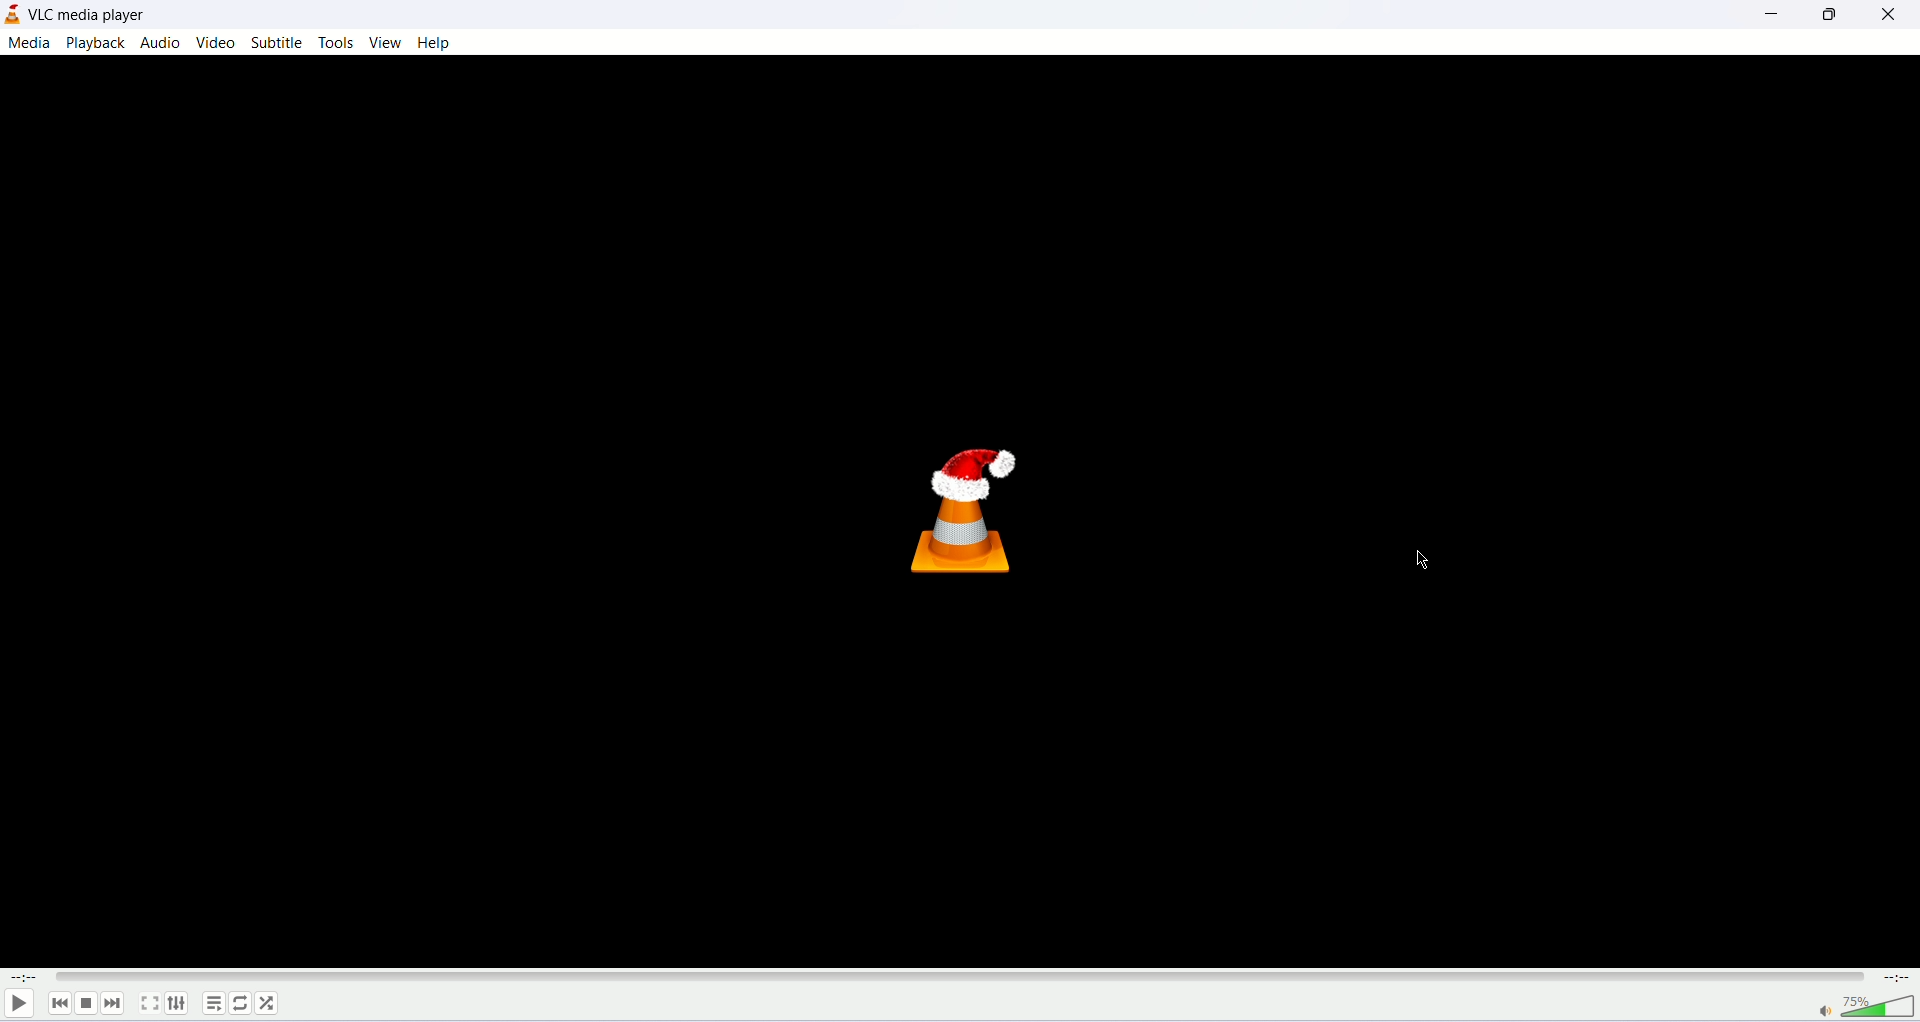 This screenshot has width=1920, height=1022. I want to click on extended settings, so click(181, 1005).